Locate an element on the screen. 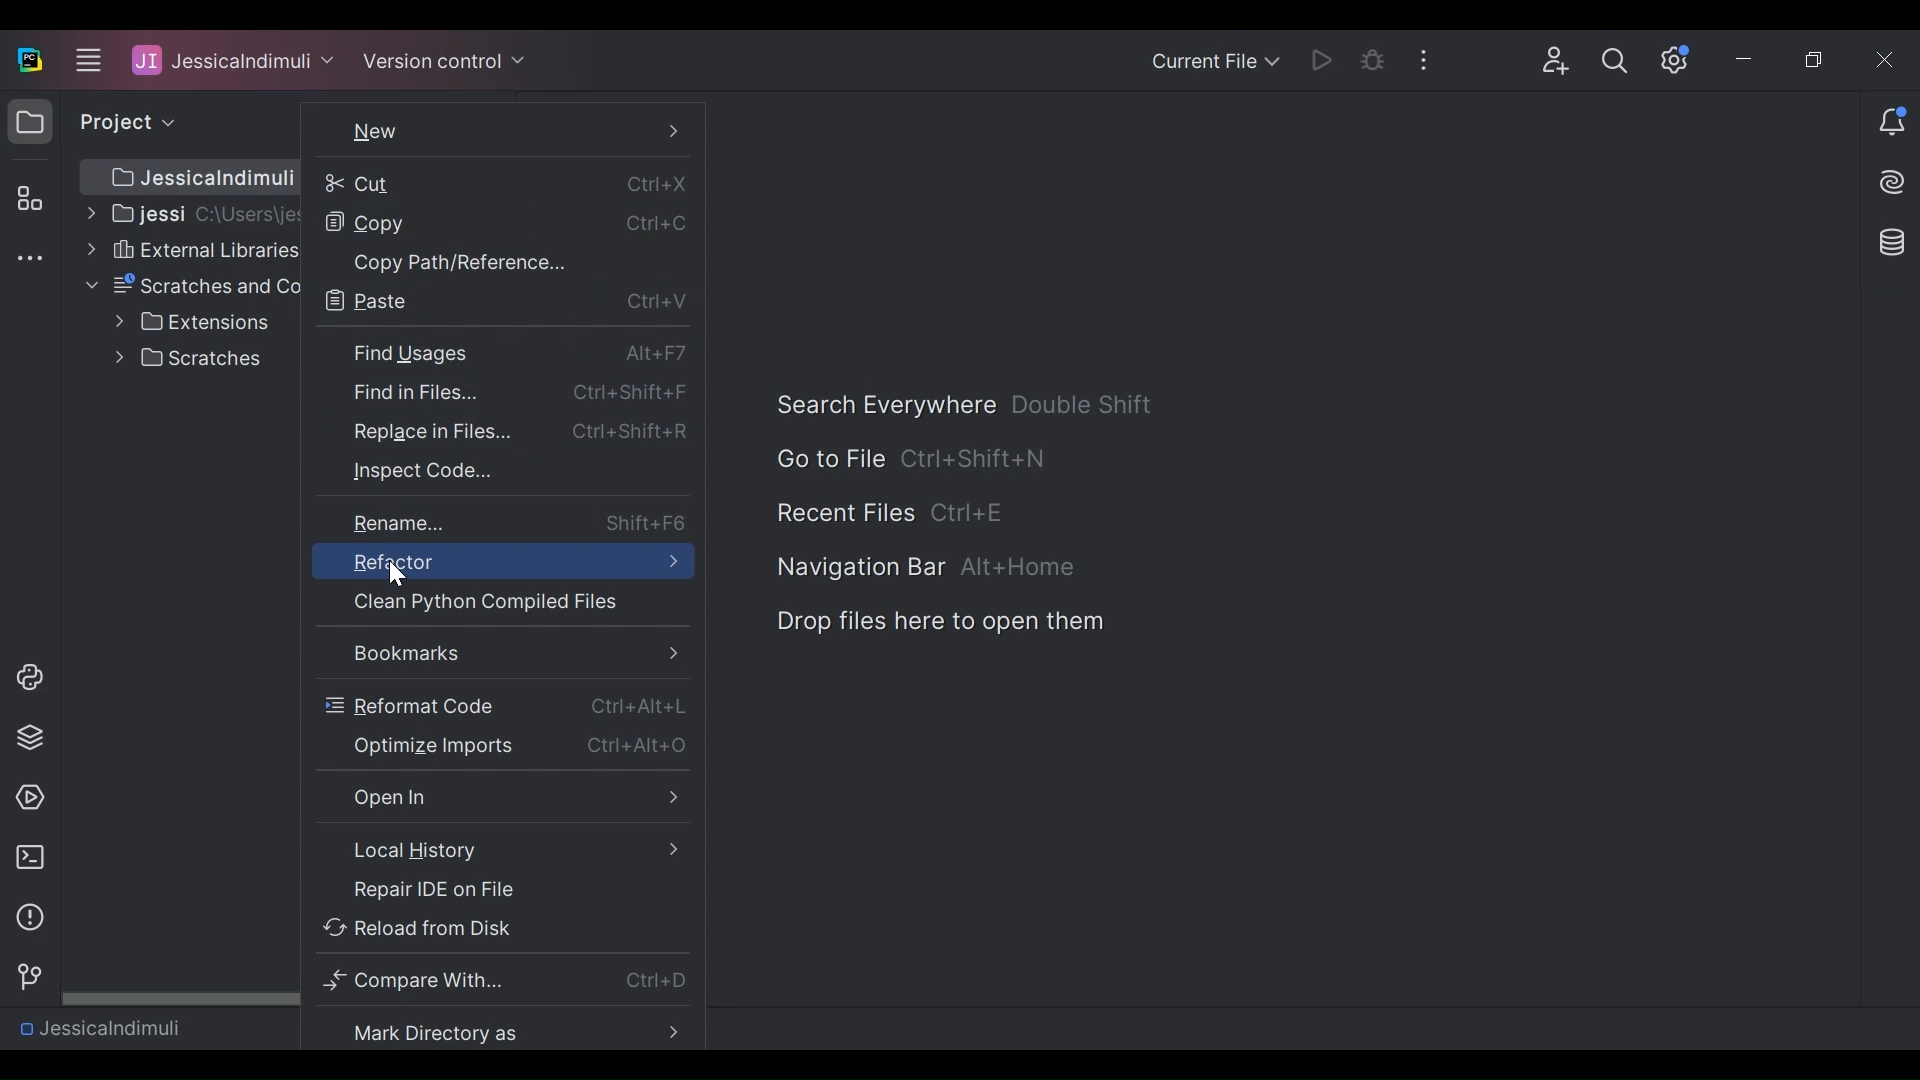 This screenshot has width=1920, height=1080. AI Assistant is located at coordinates (1894, 182).